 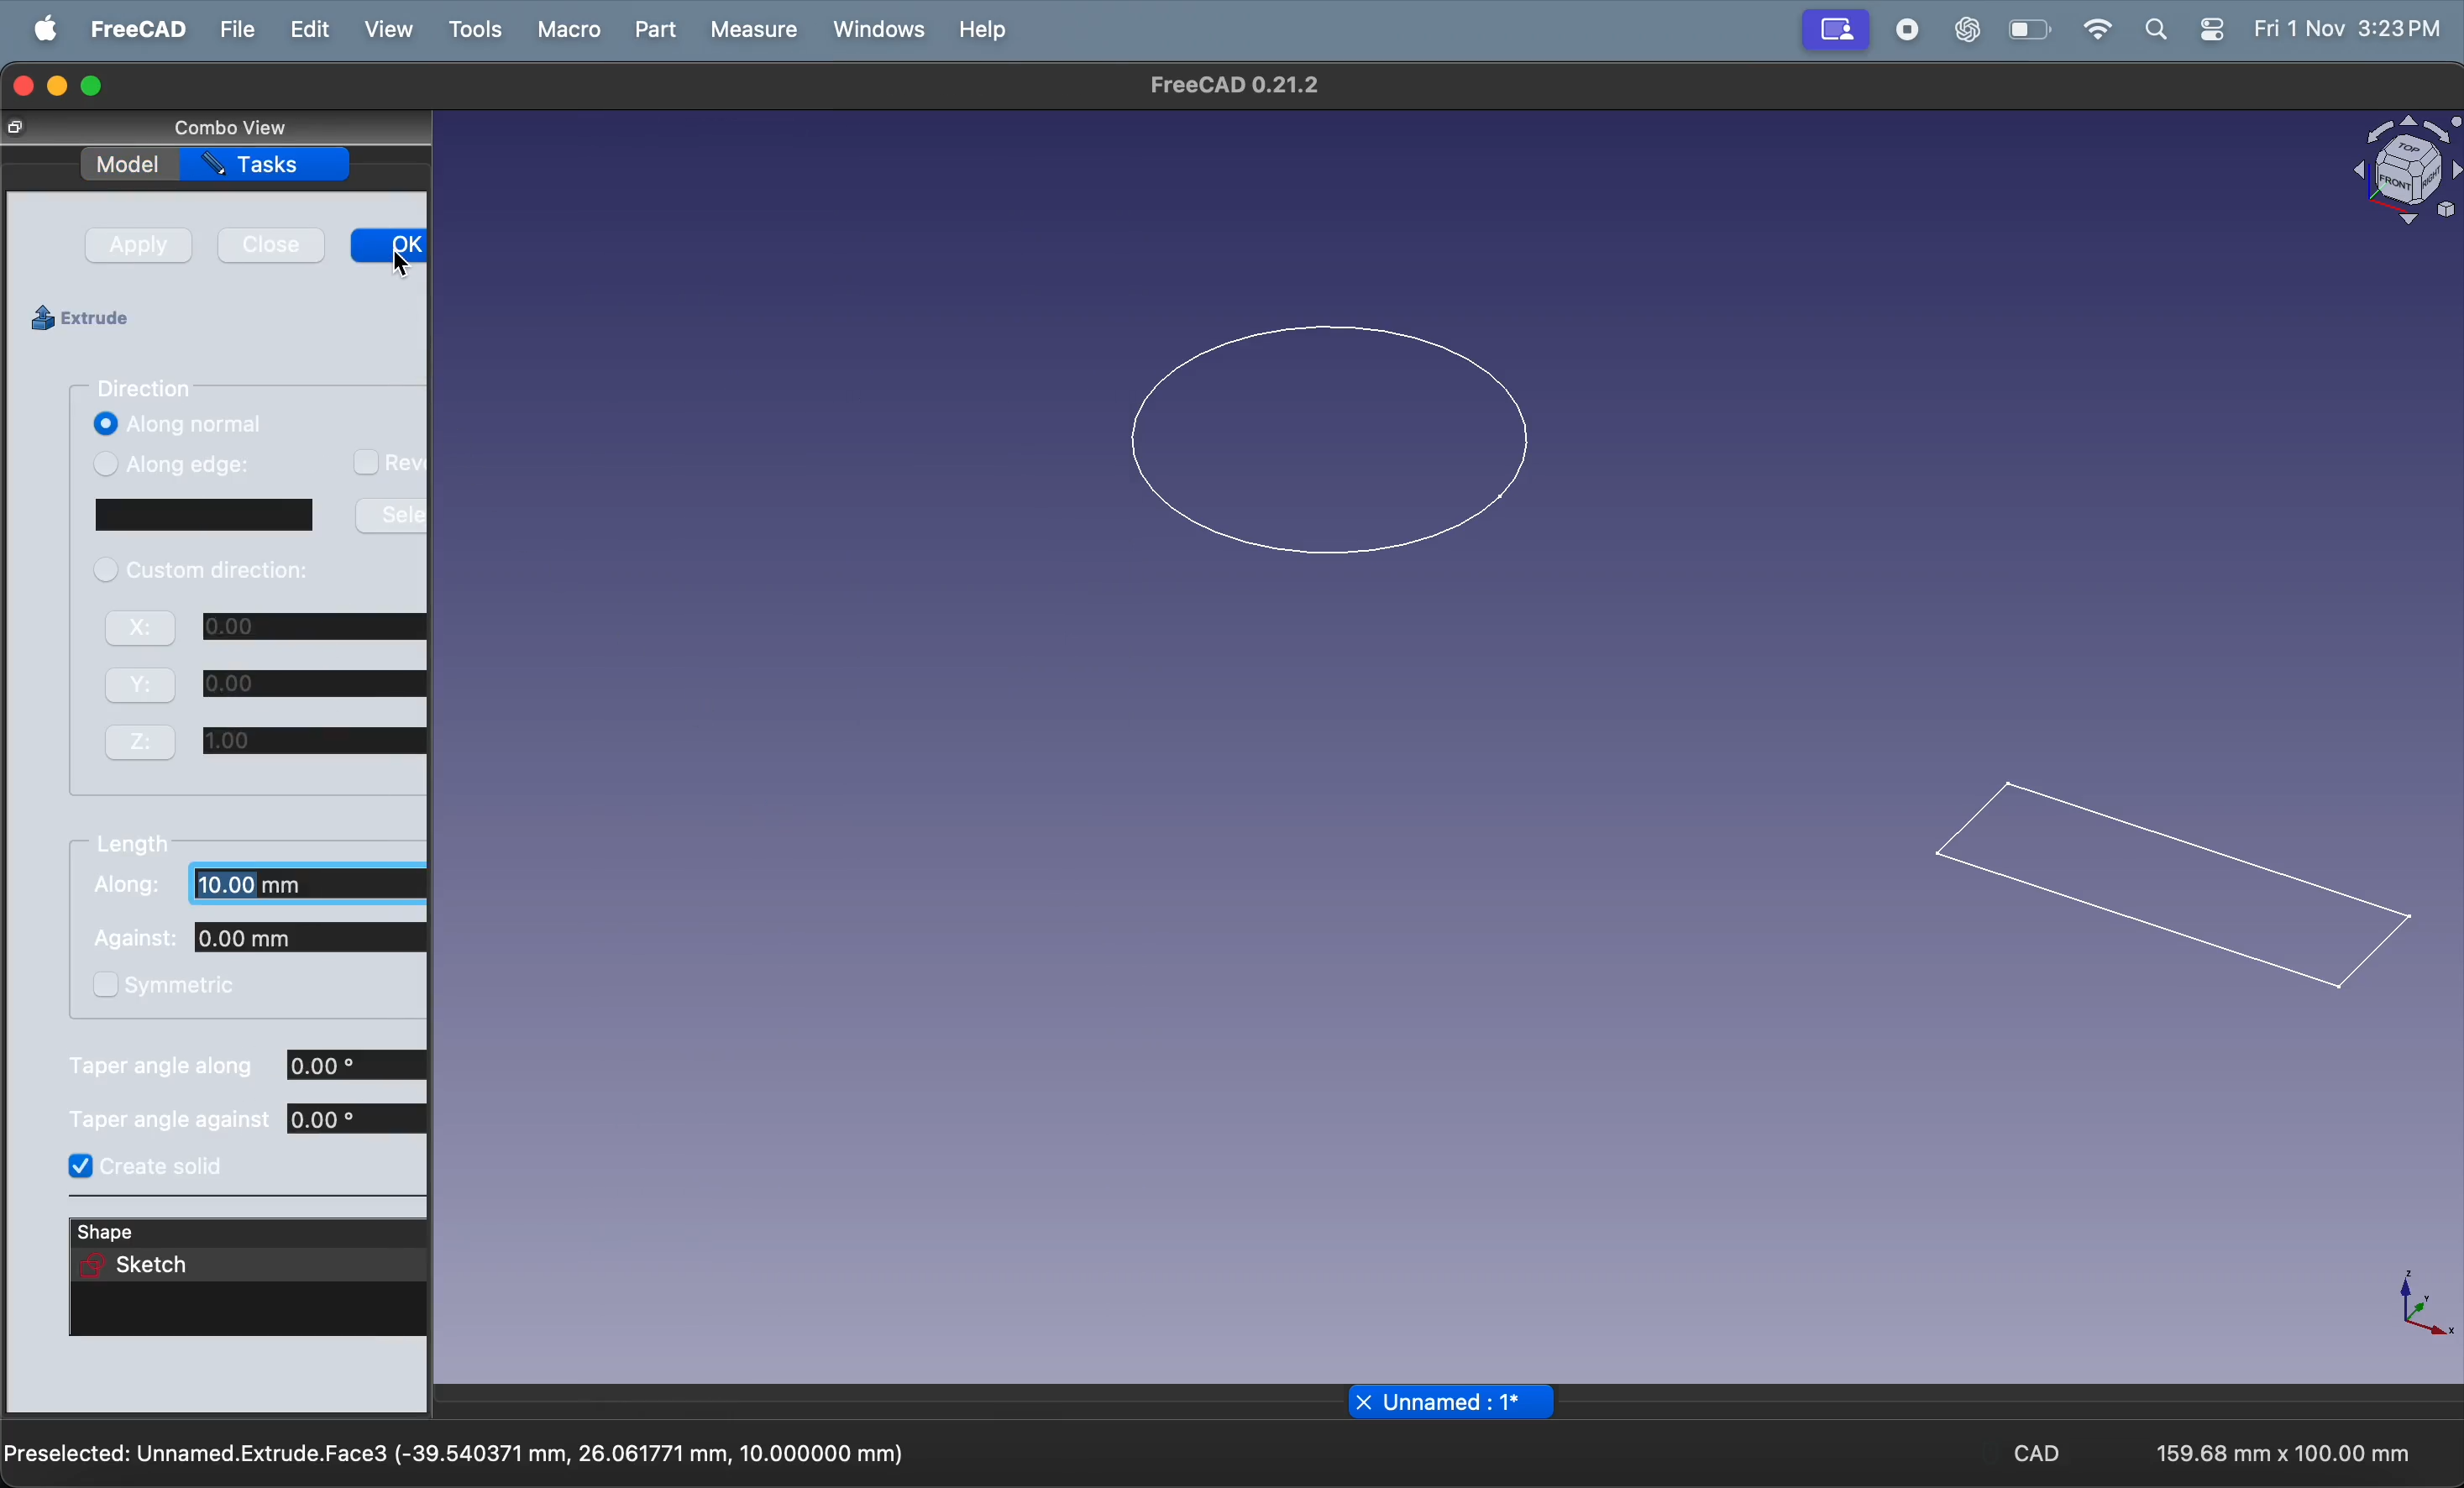 What do you see at coordinates (473, 30) in the screenshot?
I see `Tools` at bounding box center [473, 30].